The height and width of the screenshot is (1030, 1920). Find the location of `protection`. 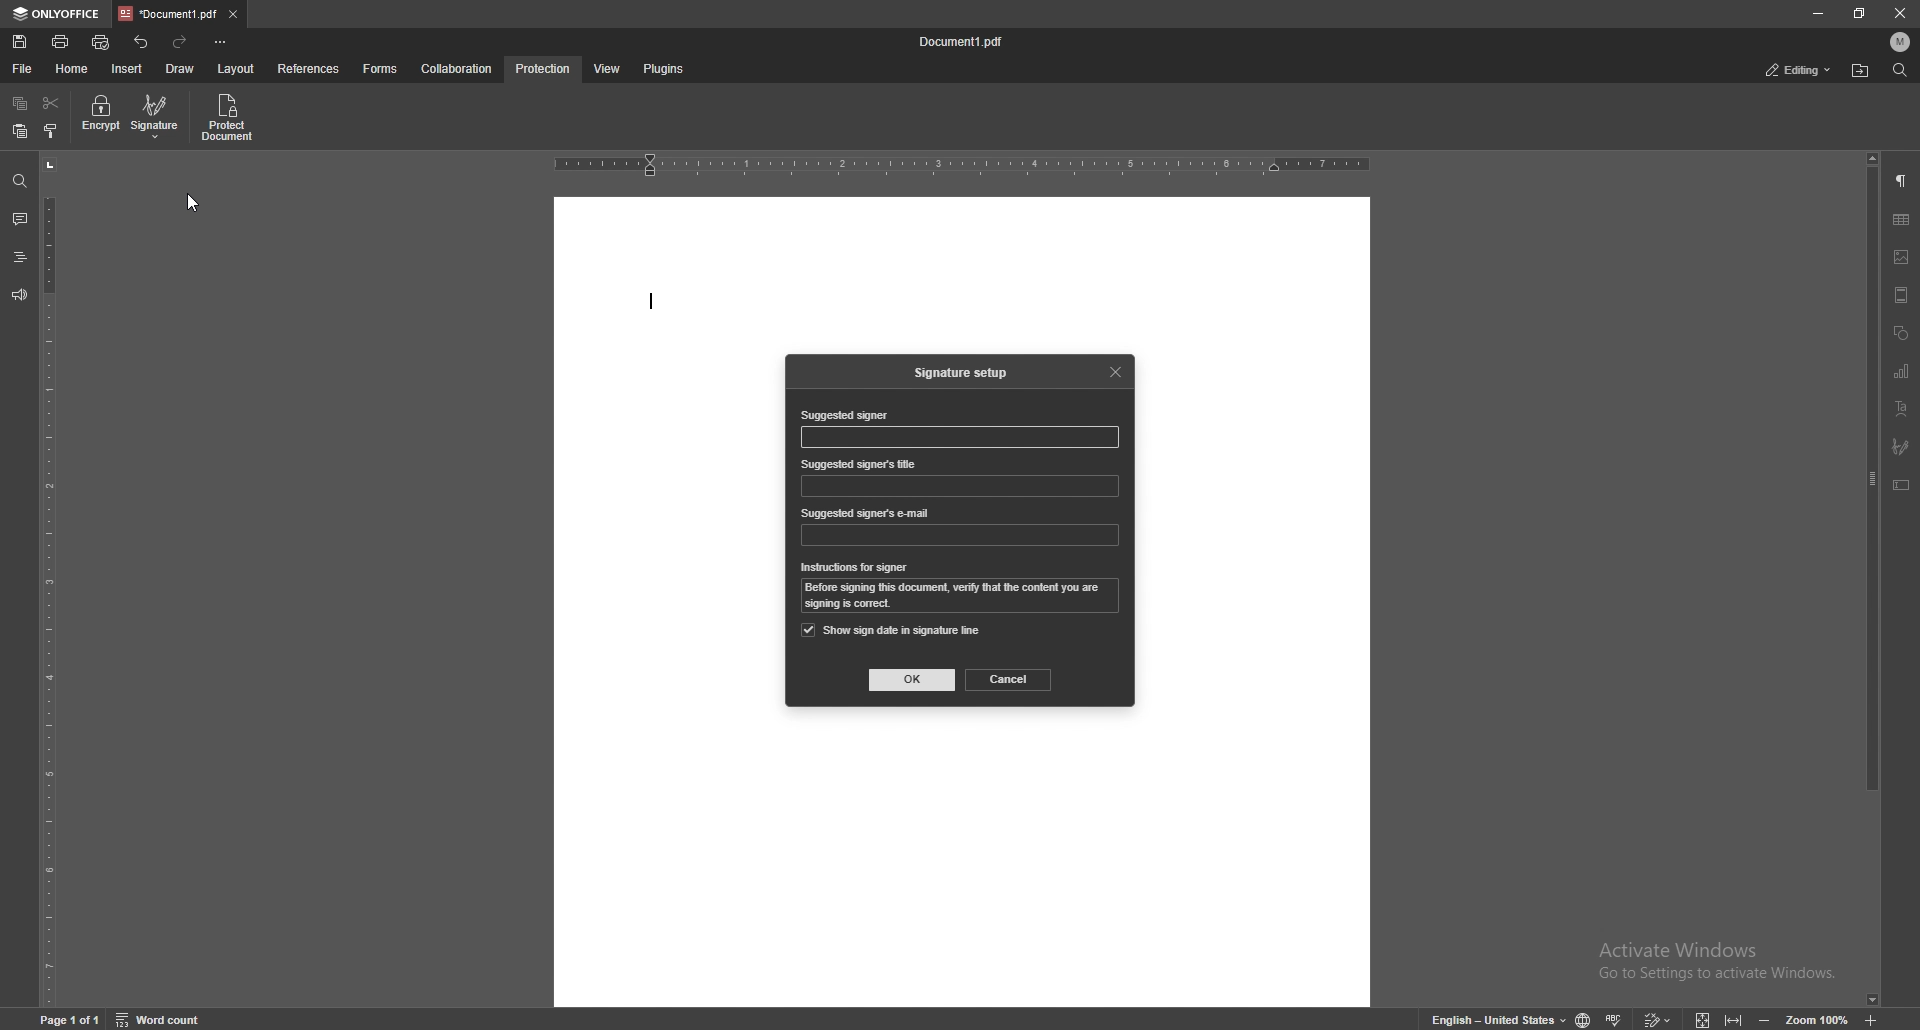

protection is located at coordinates (544, 69).